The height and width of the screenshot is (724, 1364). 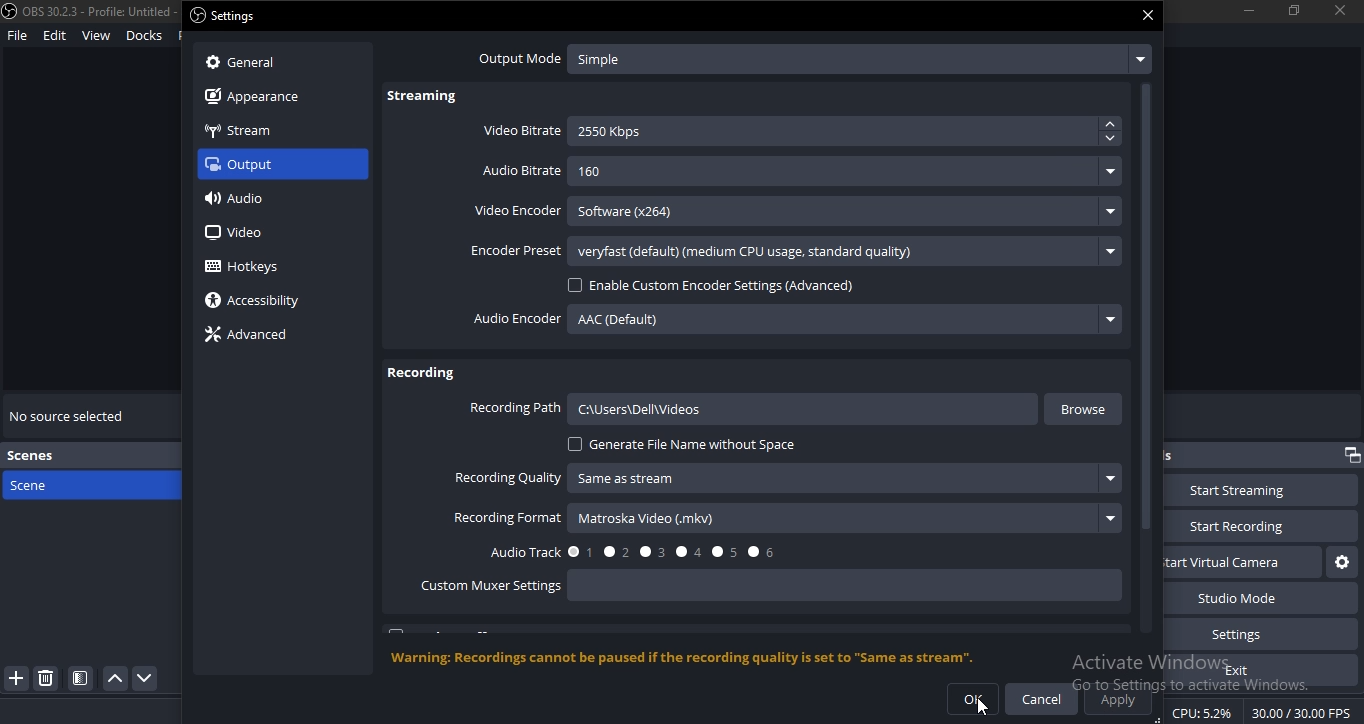 I want to click on output, so click(x=271, y=164).